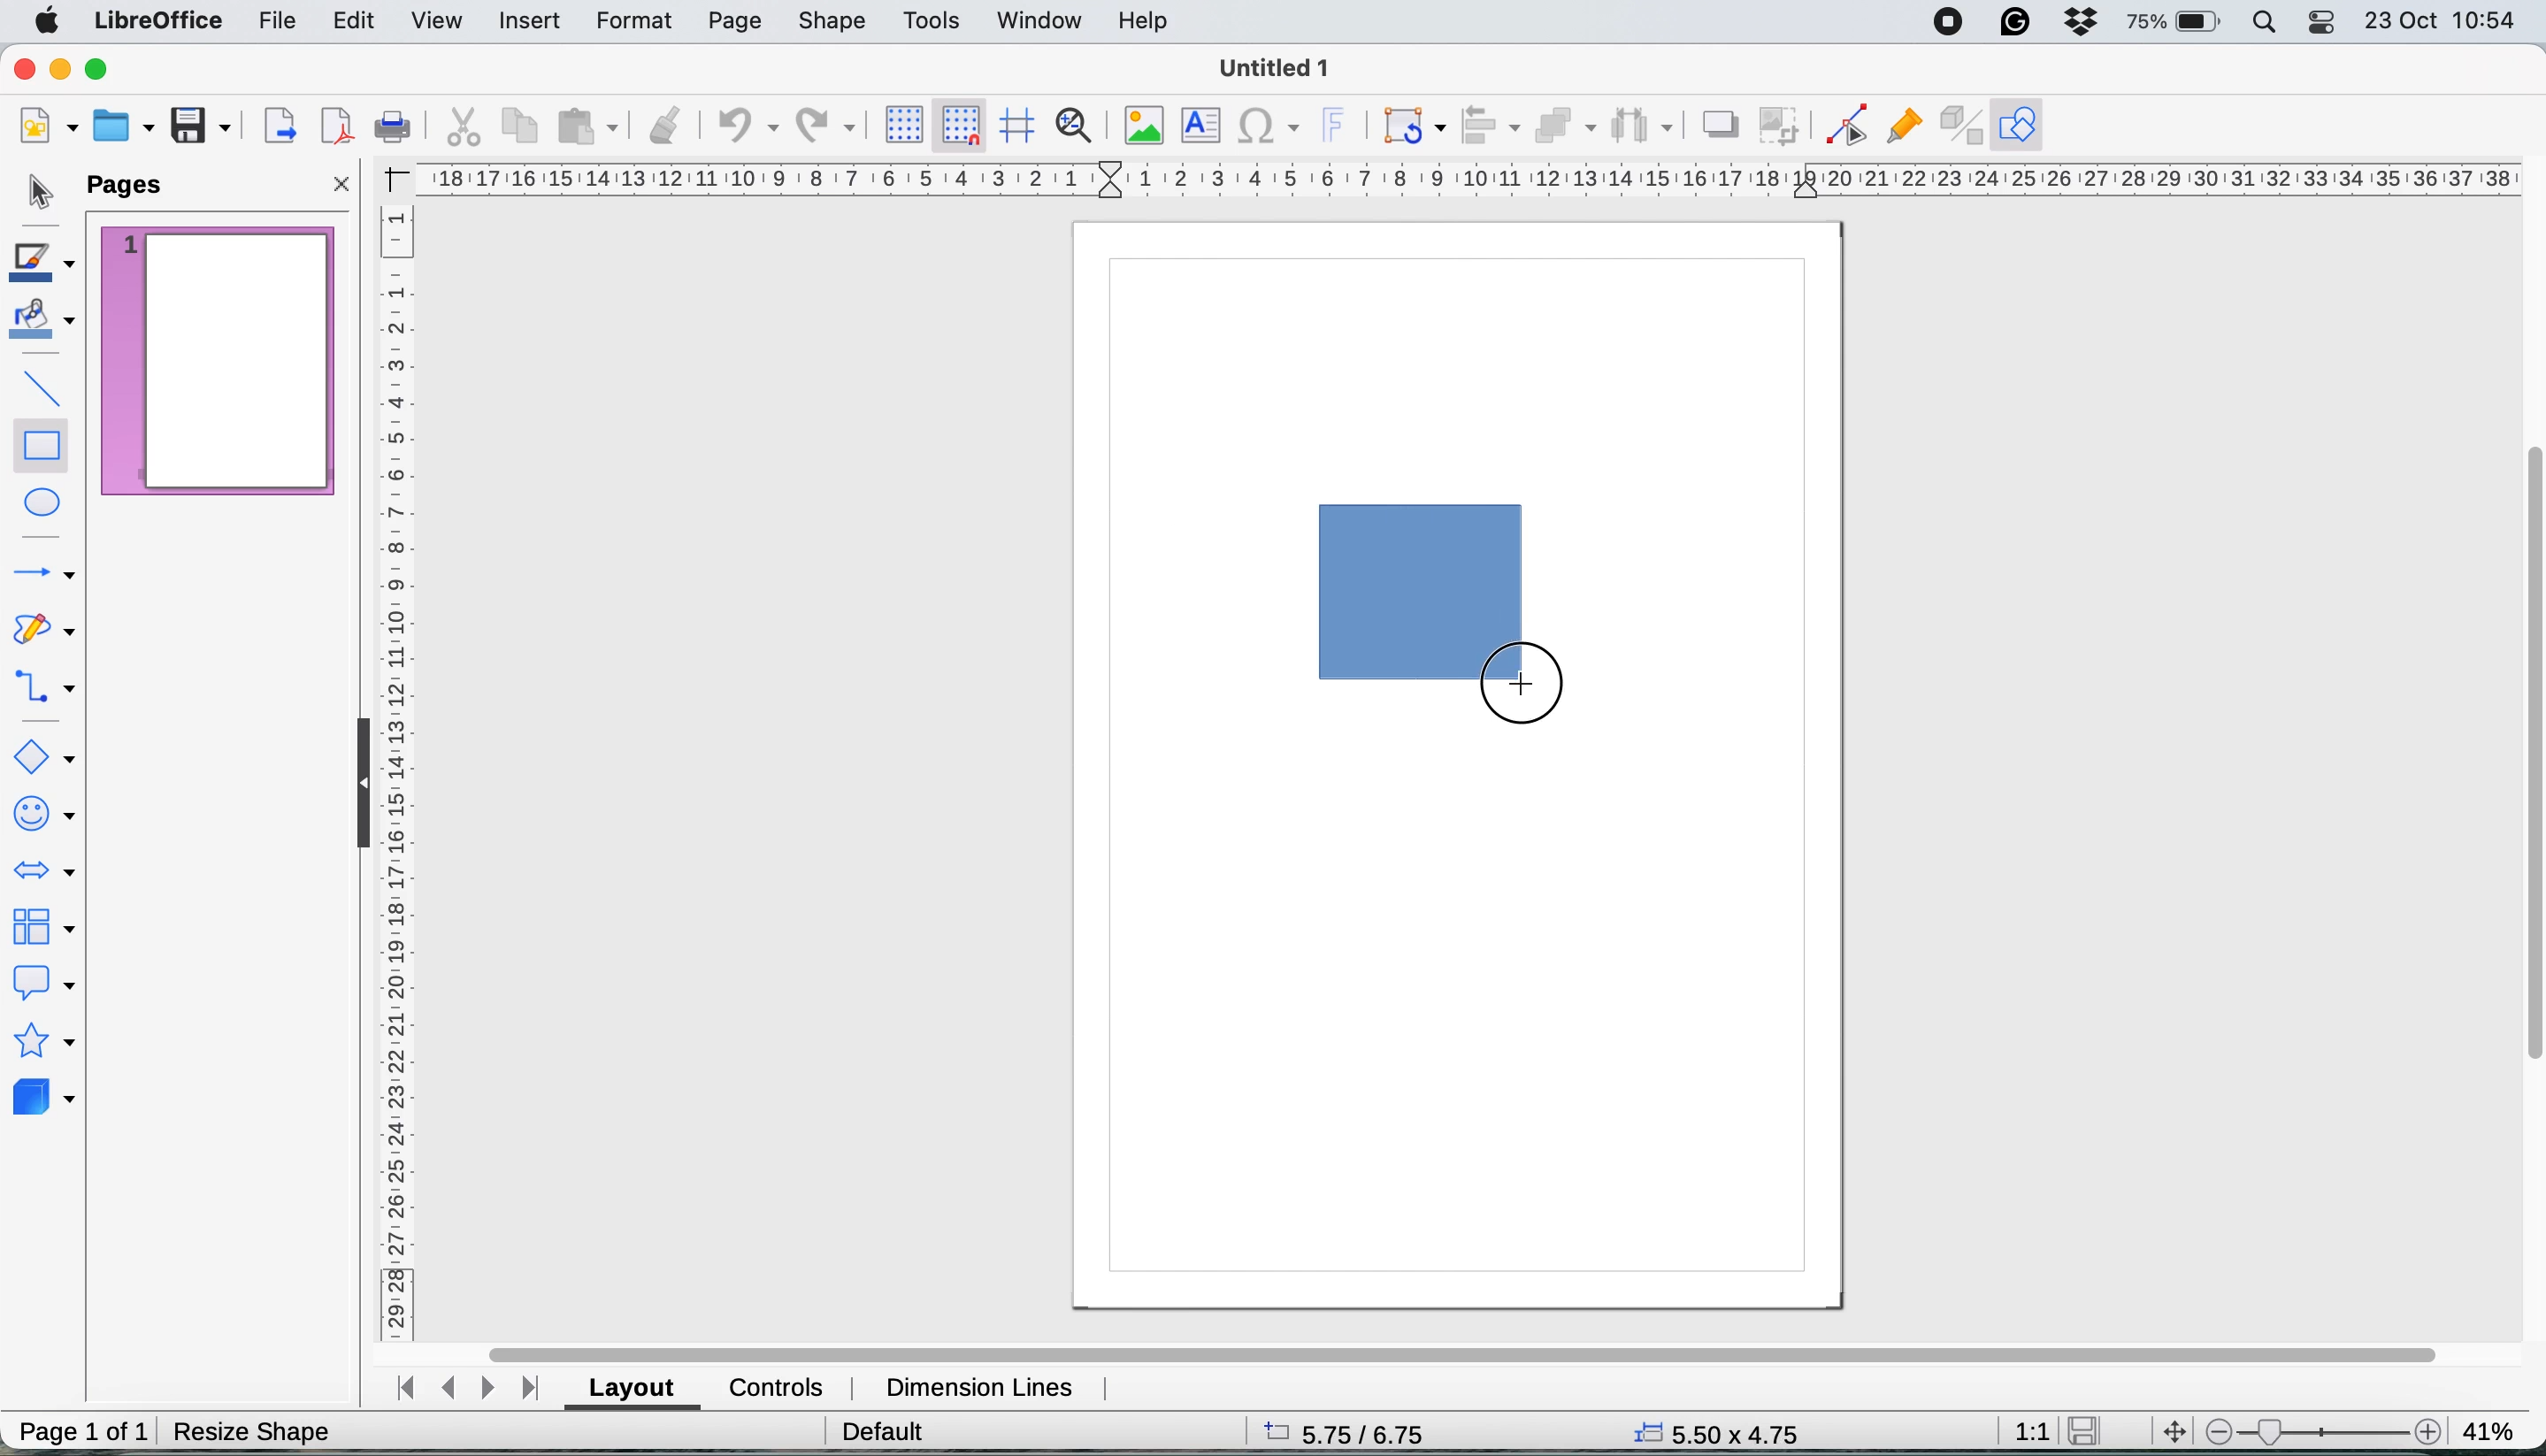  Describe the element at coordinates (2091, 1429) in the screenshot. I see `save` at that location.